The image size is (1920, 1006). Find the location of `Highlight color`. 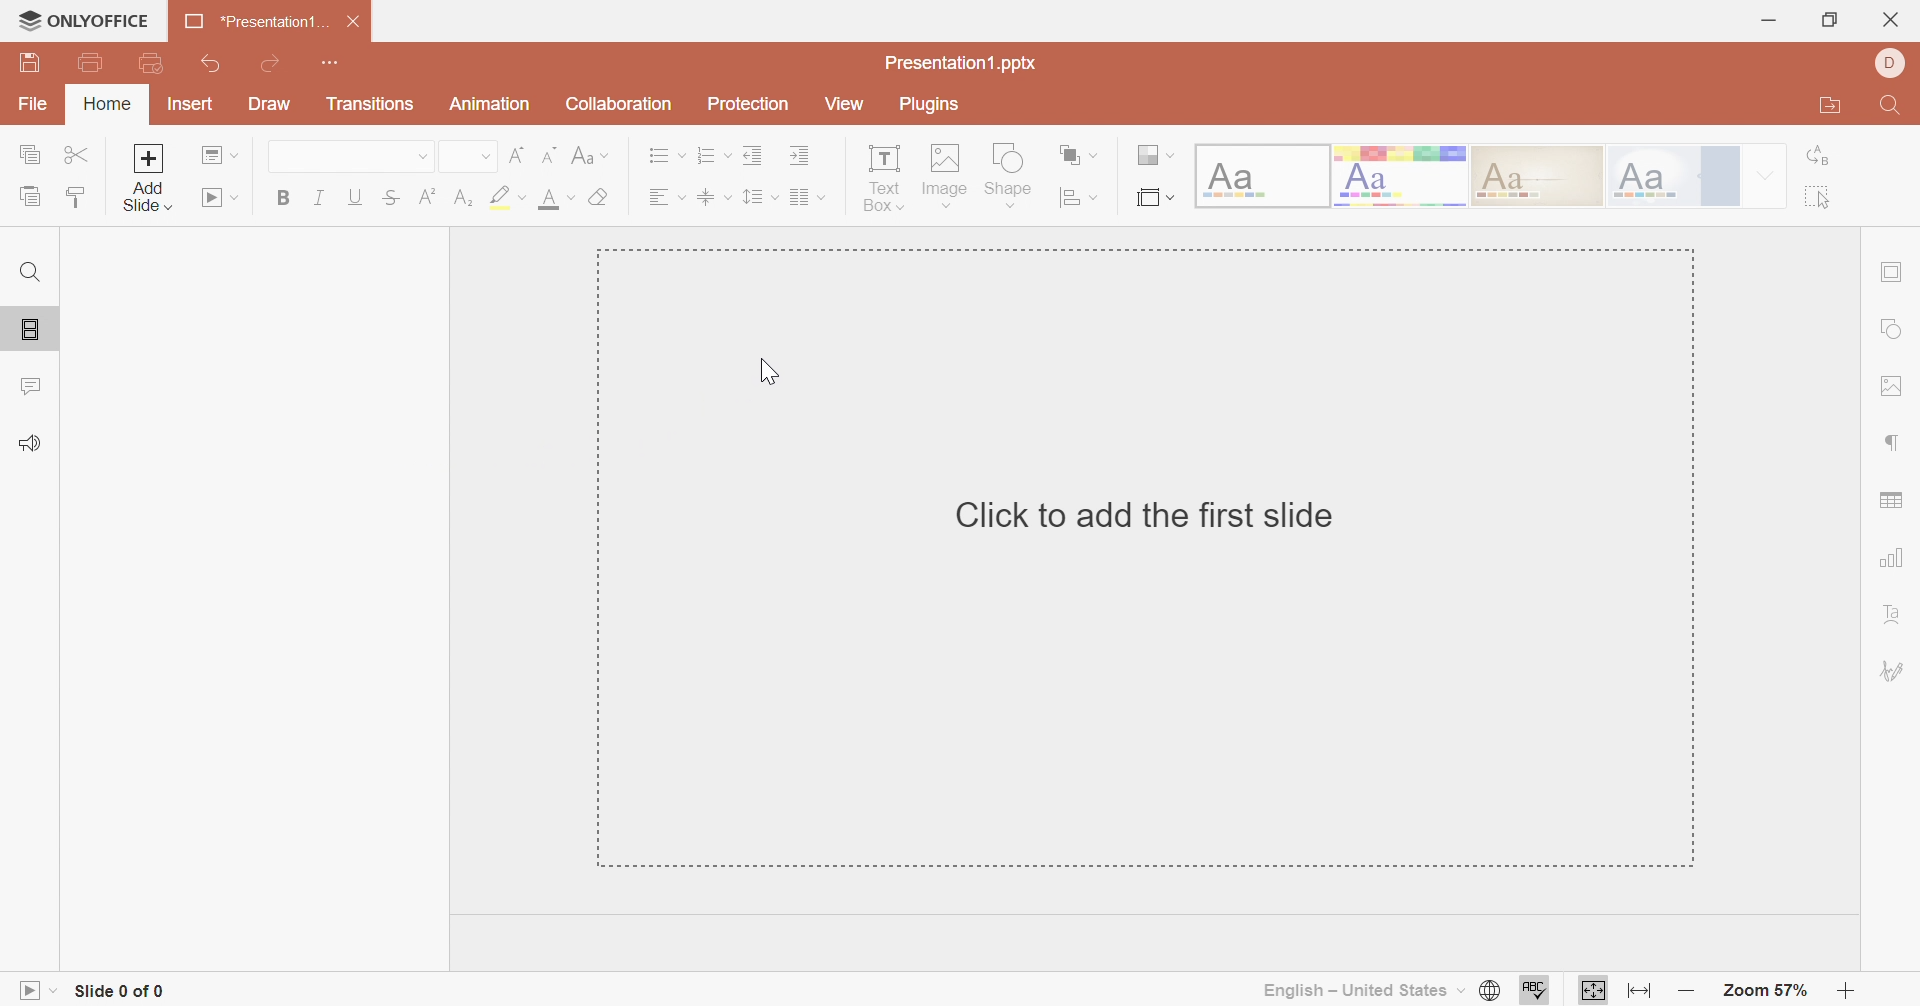

Highlight color is located at coordinates (495, 196).